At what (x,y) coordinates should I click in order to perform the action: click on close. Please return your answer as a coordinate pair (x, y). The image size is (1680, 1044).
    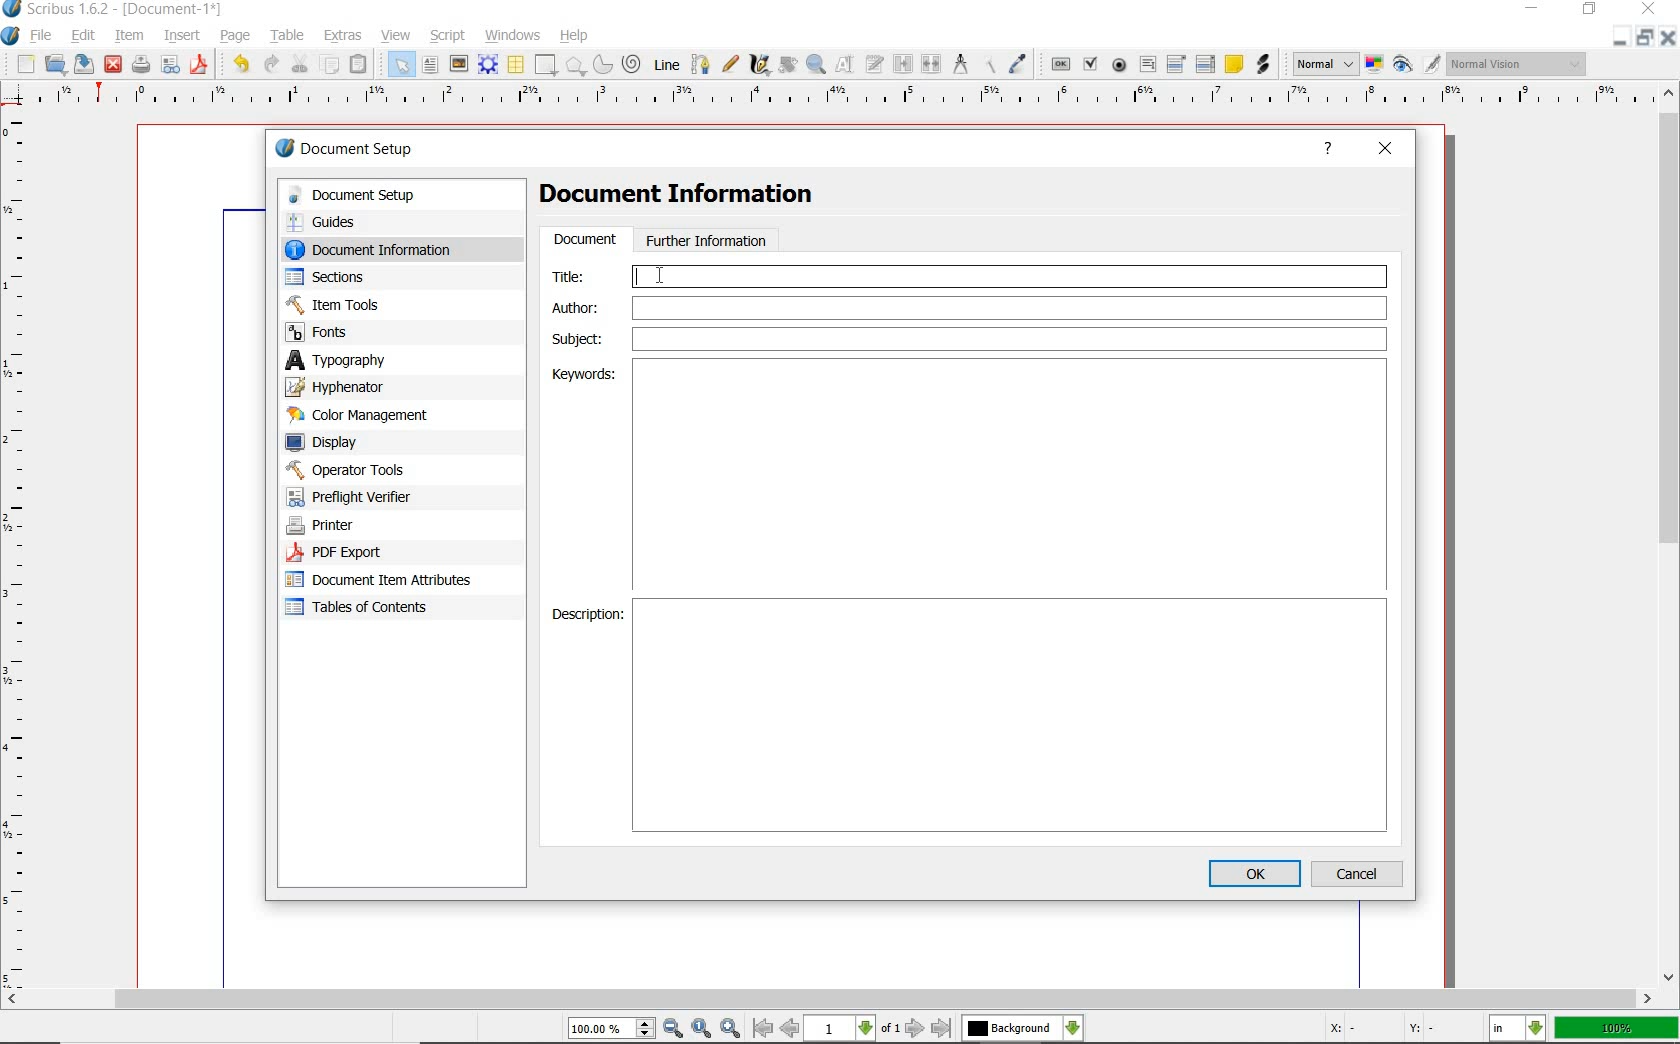
    Looking at the image, I should click on (1670, 41).